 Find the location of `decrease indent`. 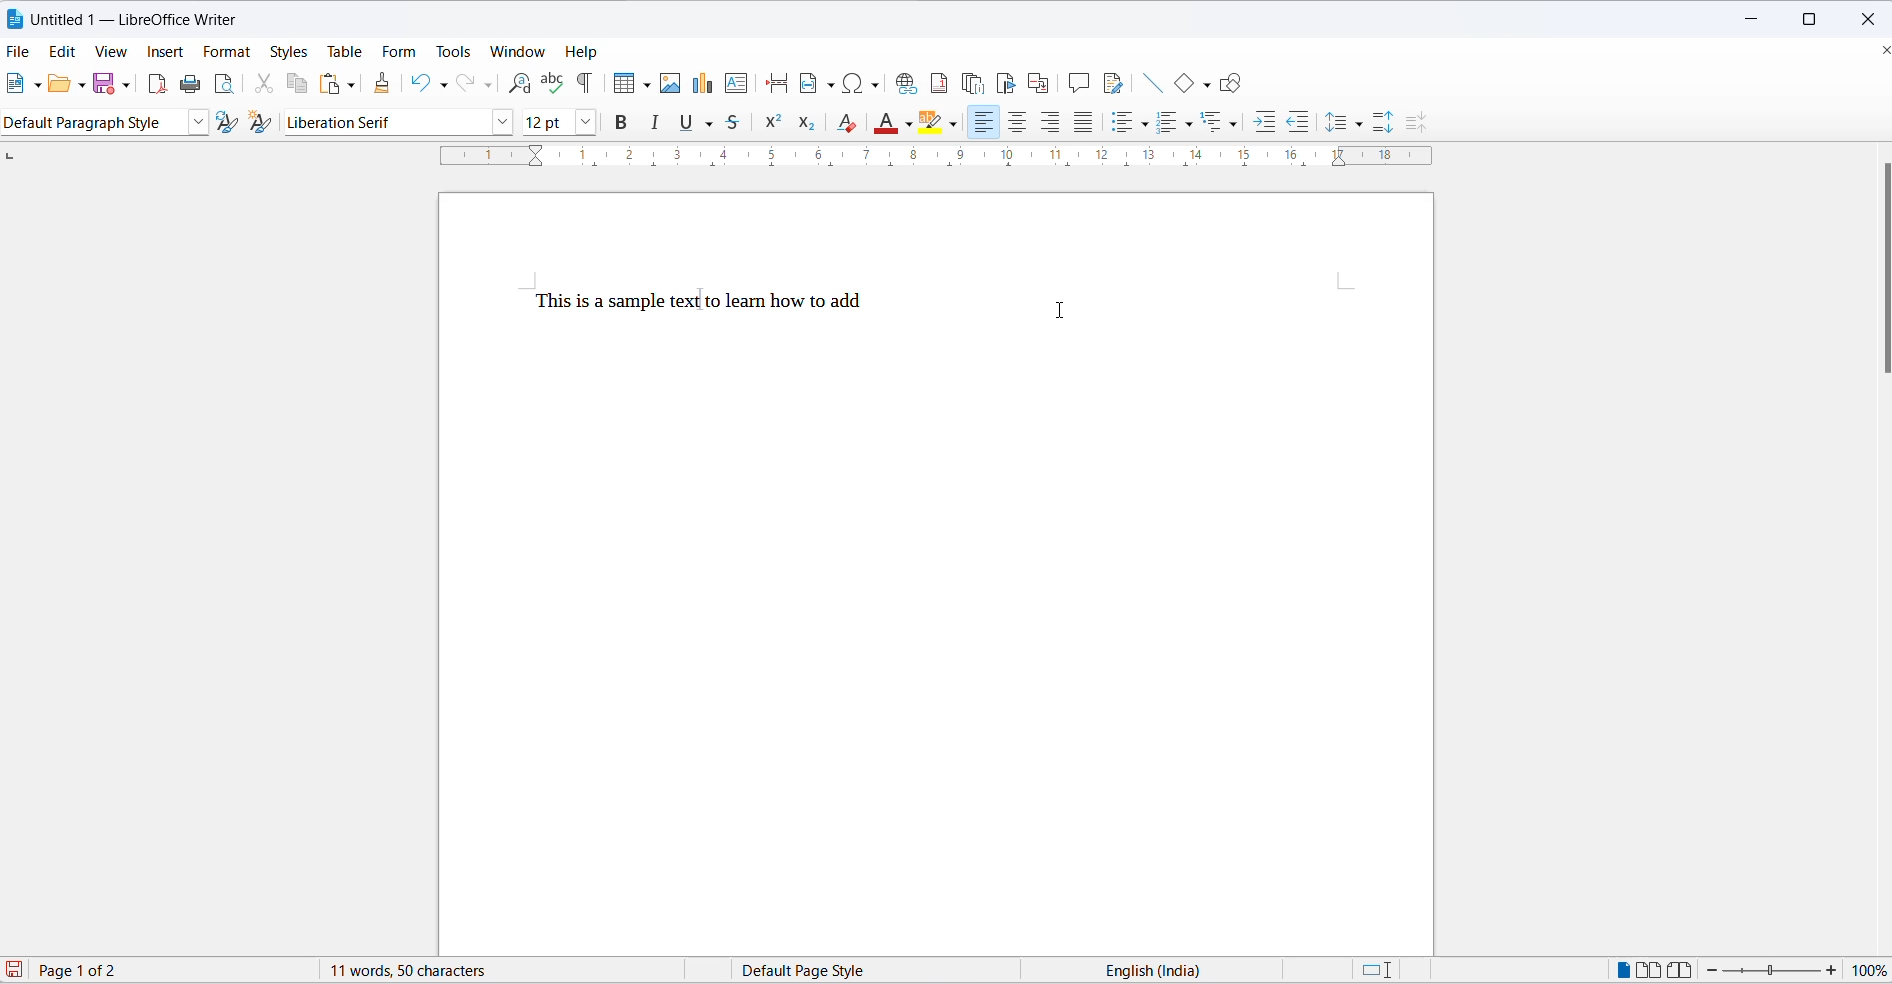

decrease indent is located at coordinates (1295, 118).